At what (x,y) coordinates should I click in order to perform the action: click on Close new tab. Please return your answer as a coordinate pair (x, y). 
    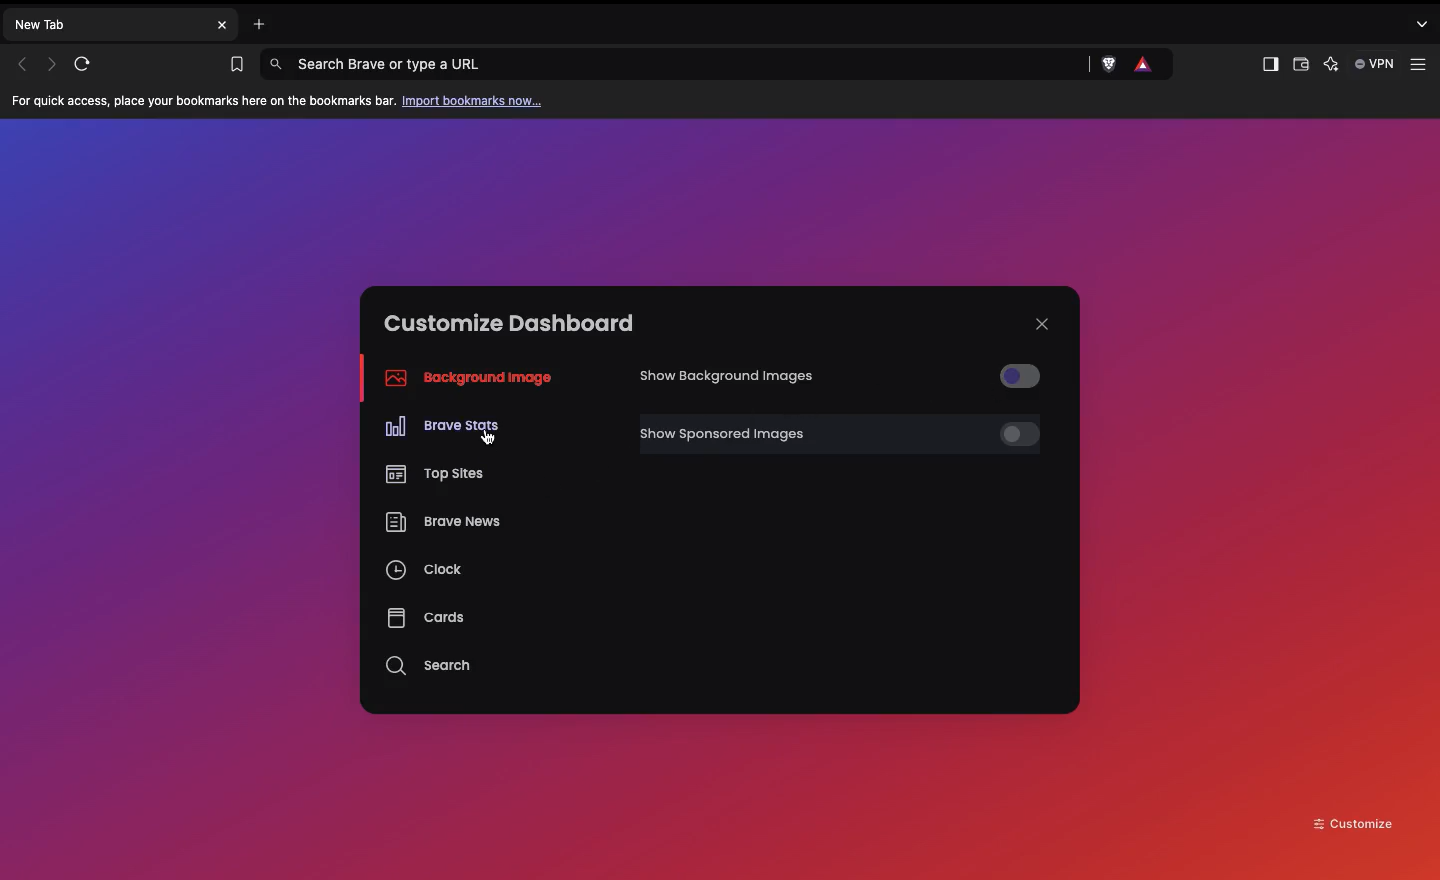
    Looking at the image, I should click on (222, 25).